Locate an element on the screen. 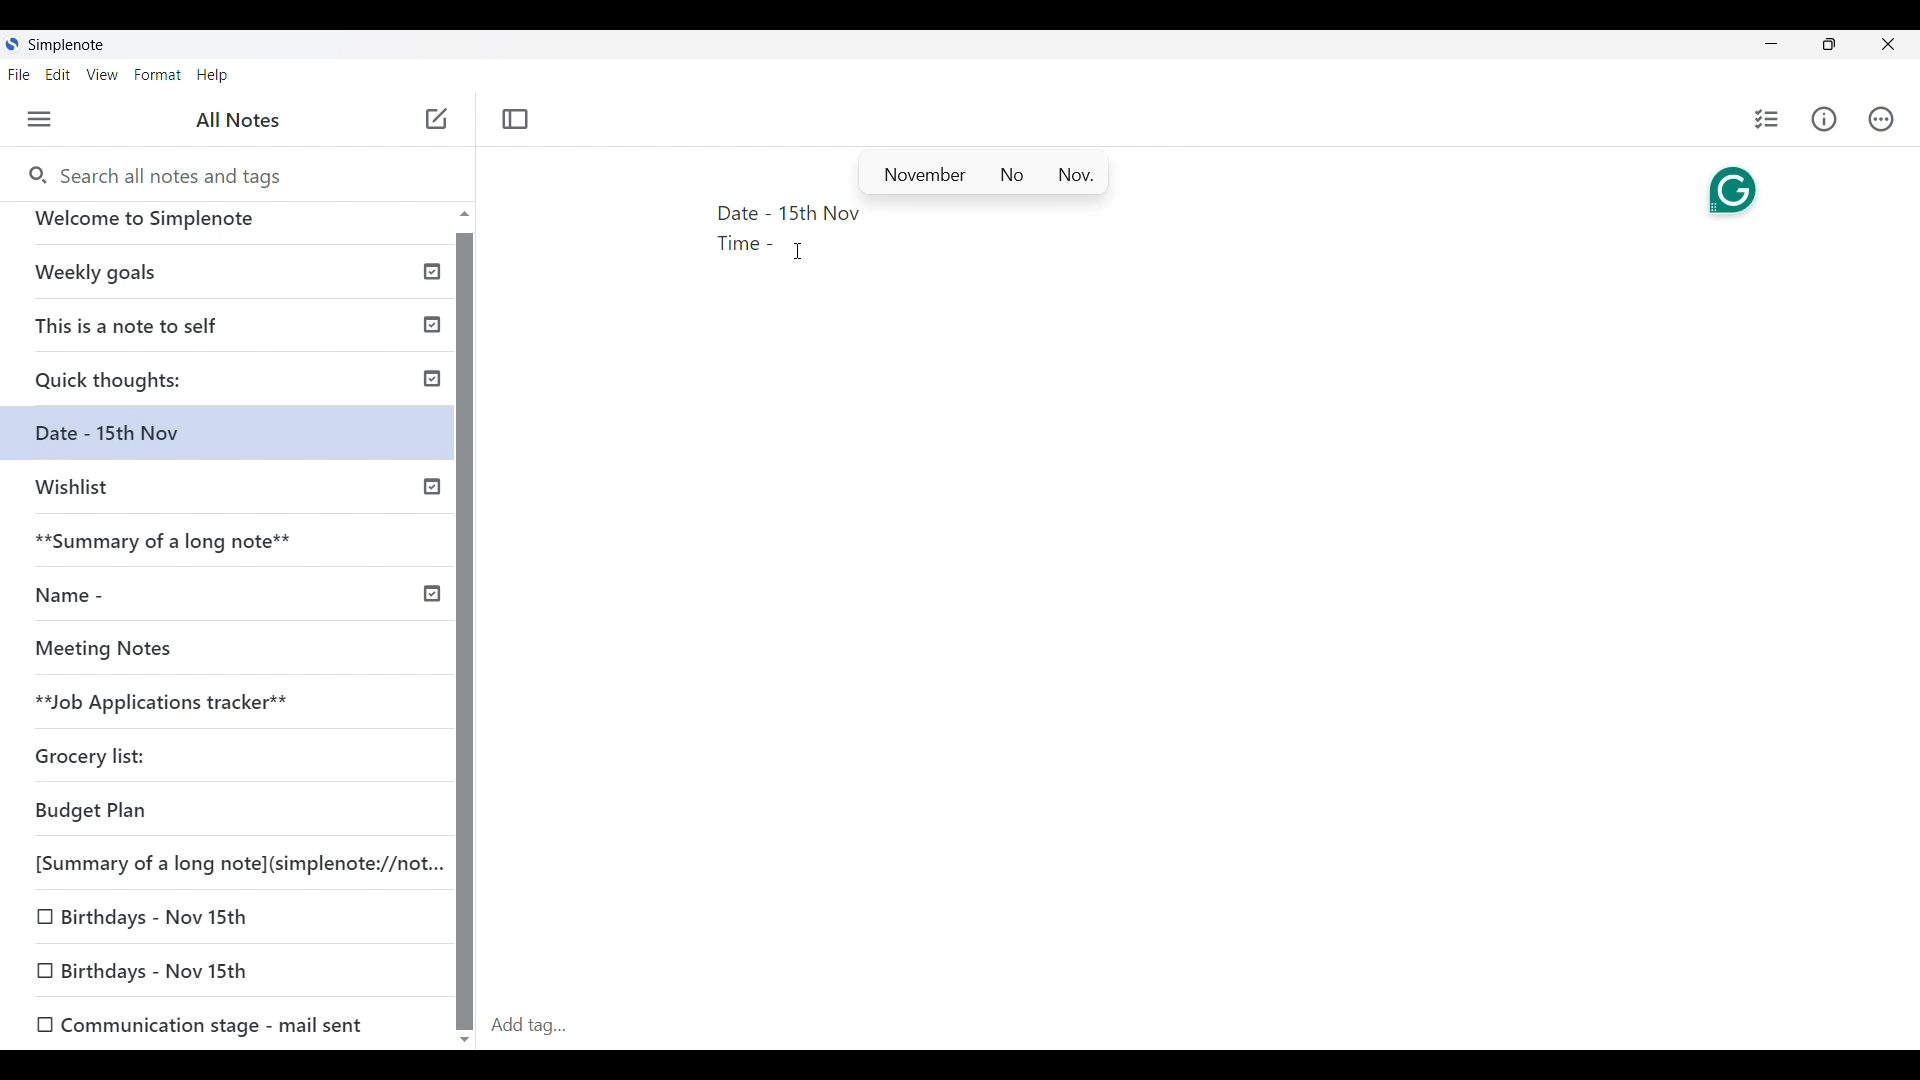 This screenshot has width=1920, height=1080. Title of left panel is located at coordinates (239, 120).